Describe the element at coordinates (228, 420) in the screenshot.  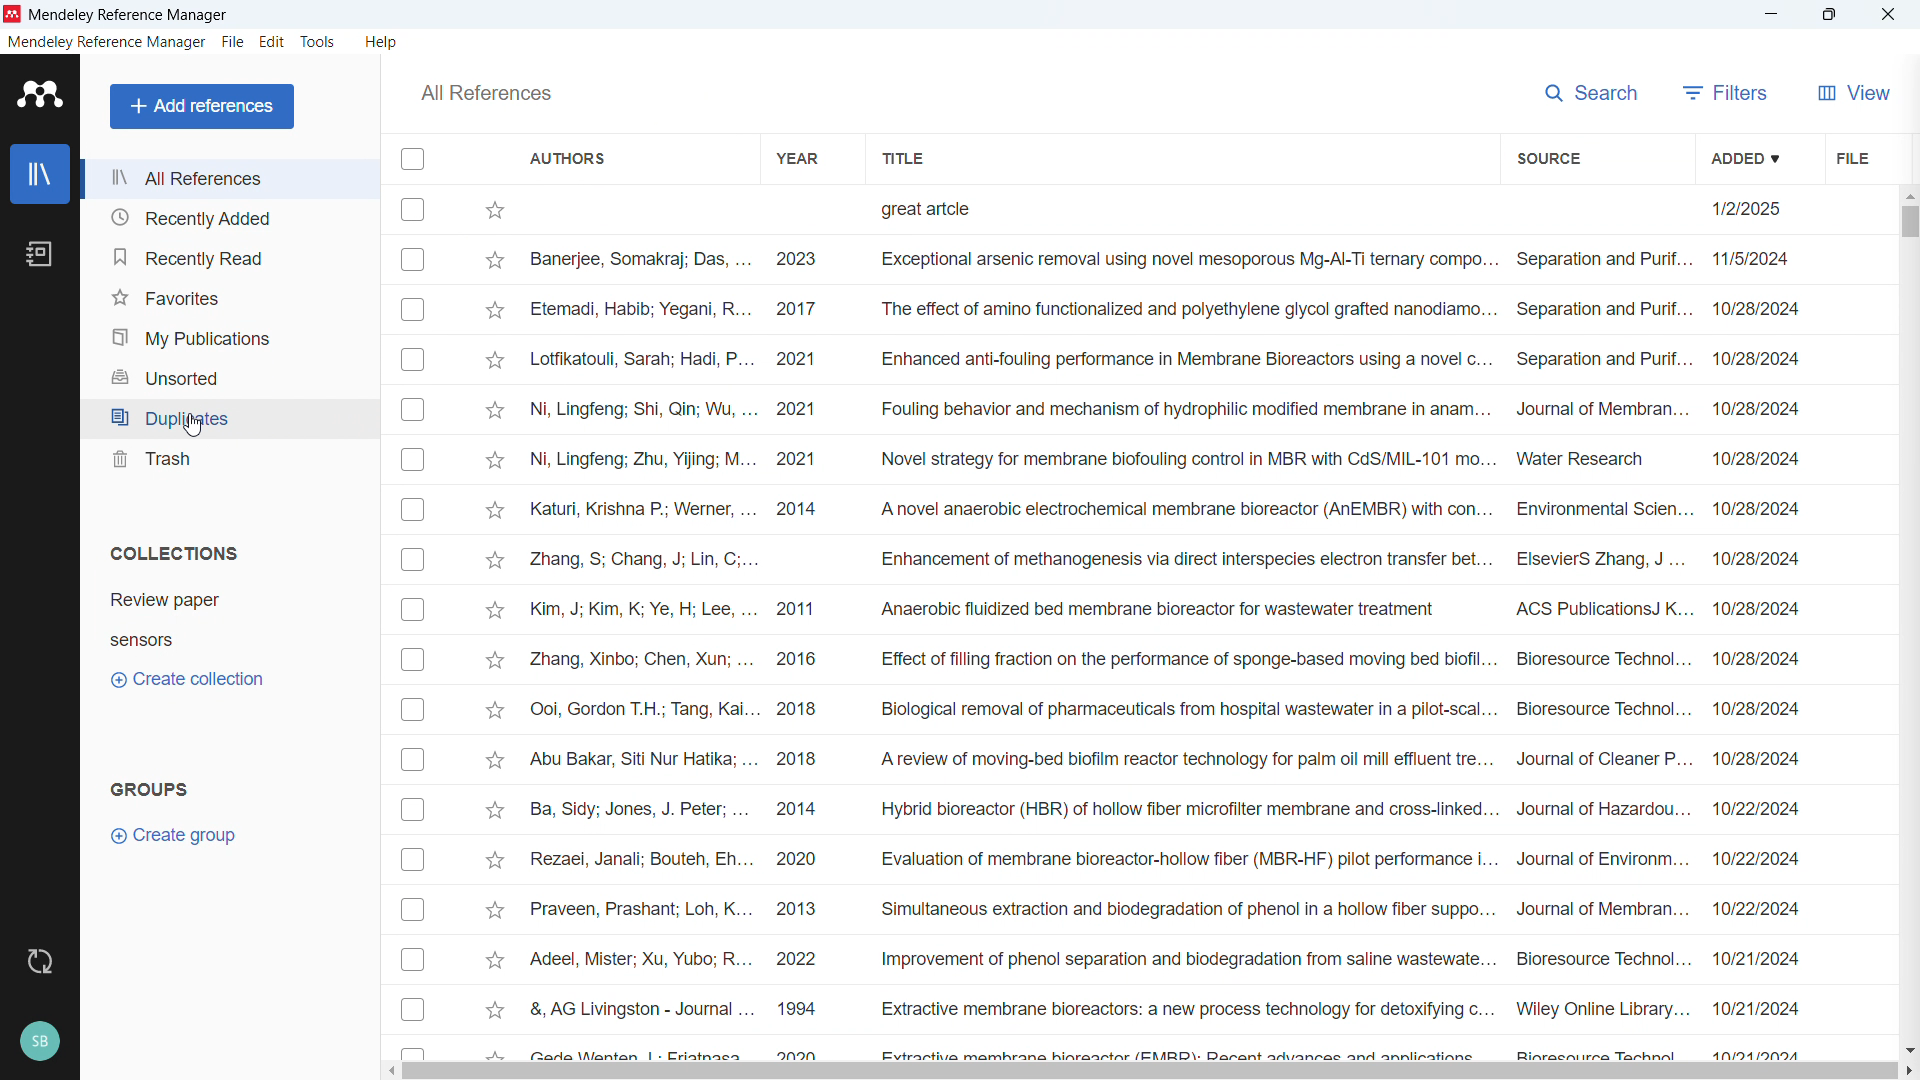
I see `Duplicates ` at that location.